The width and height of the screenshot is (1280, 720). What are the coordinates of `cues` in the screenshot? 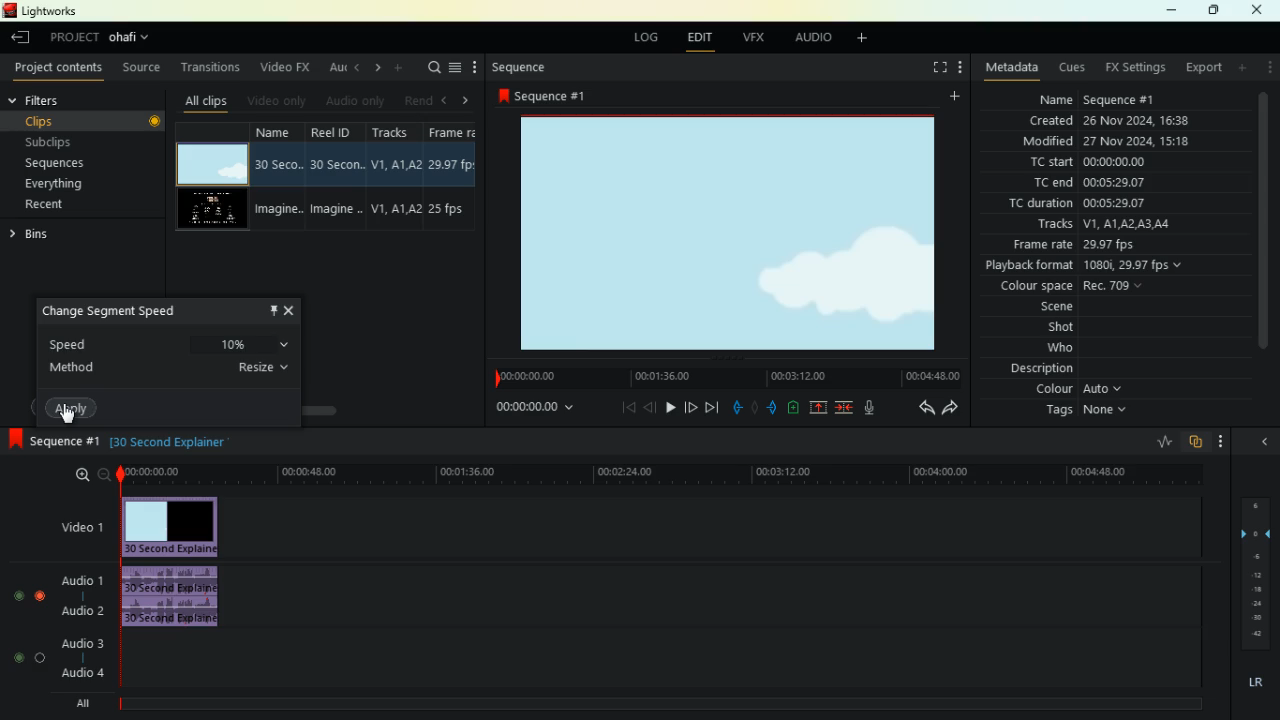 It's located at (1074, 68).